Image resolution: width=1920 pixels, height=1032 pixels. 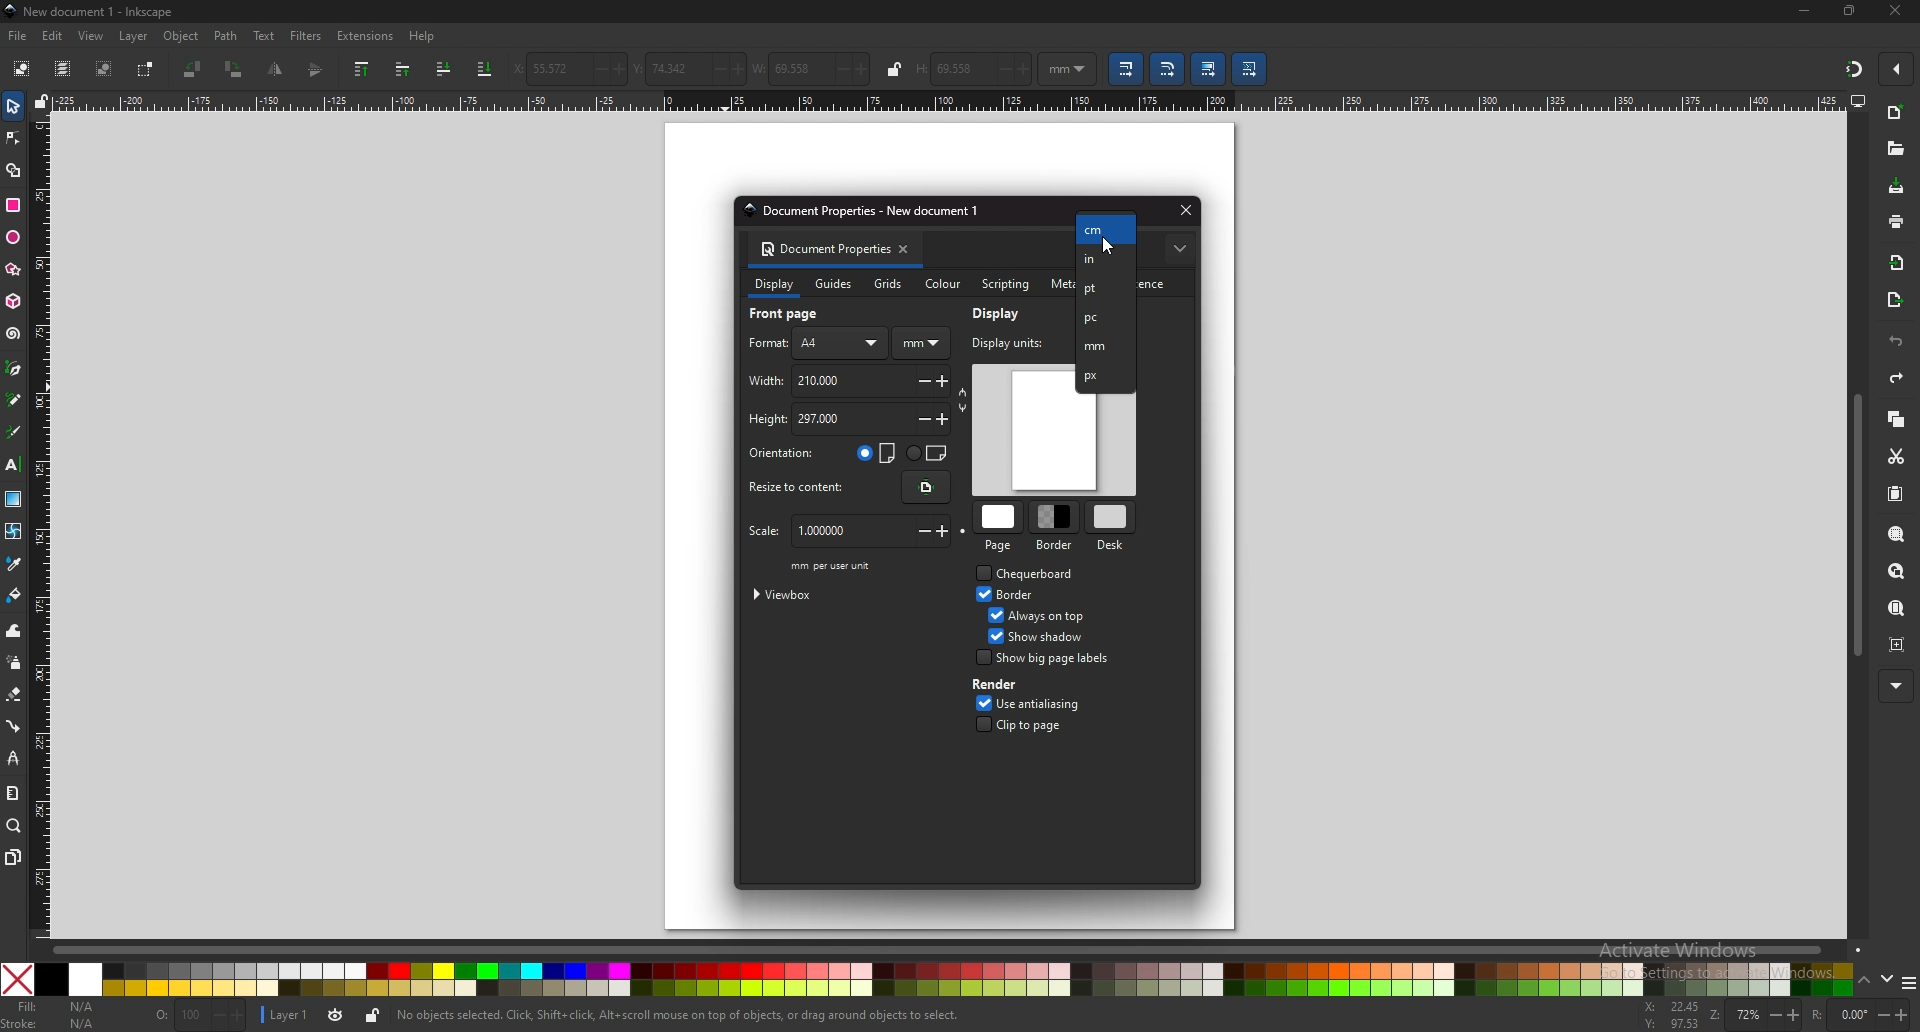 I want to click on calligraphy, so click(x=12, y=431).